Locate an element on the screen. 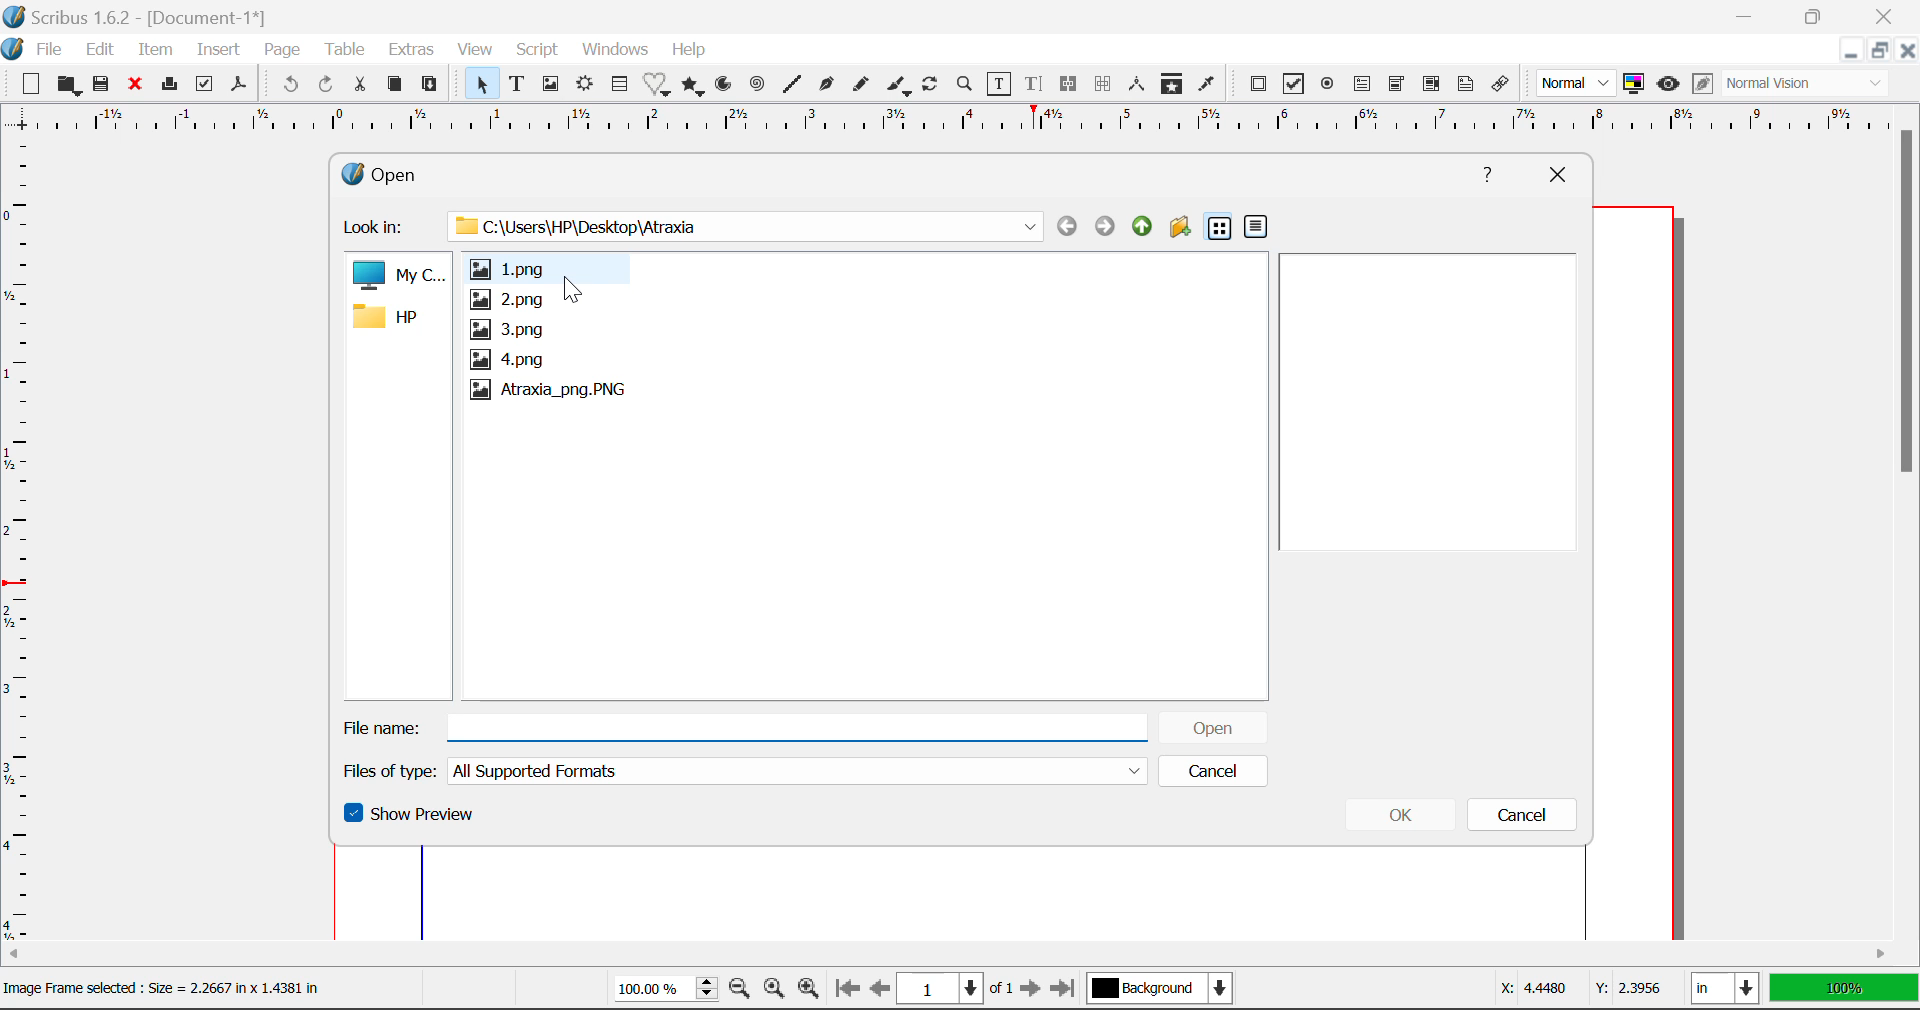 Image resolution: width=1920 pixels, height=1010 pixels. Insert Special Shapes is located at coordinates (658, 86).